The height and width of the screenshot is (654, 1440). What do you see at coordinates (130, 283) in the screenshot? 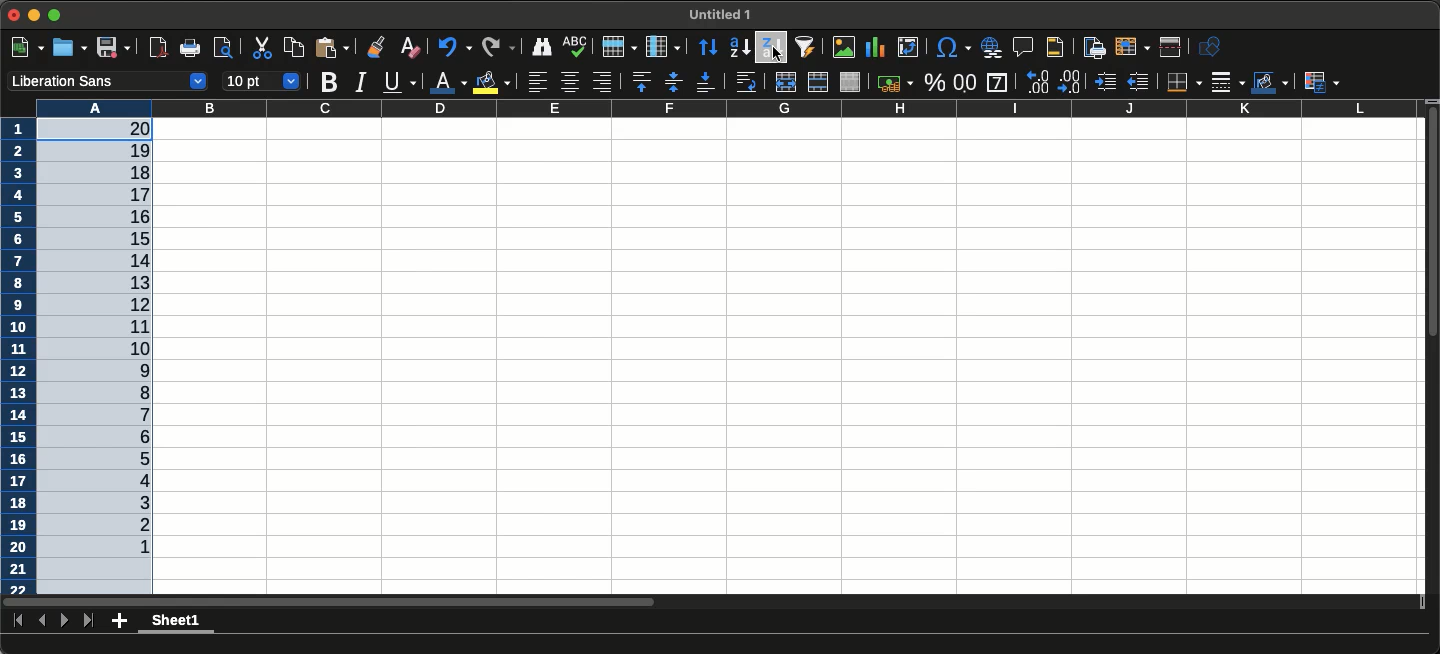
I see `8` at bounding box center [130, 283].